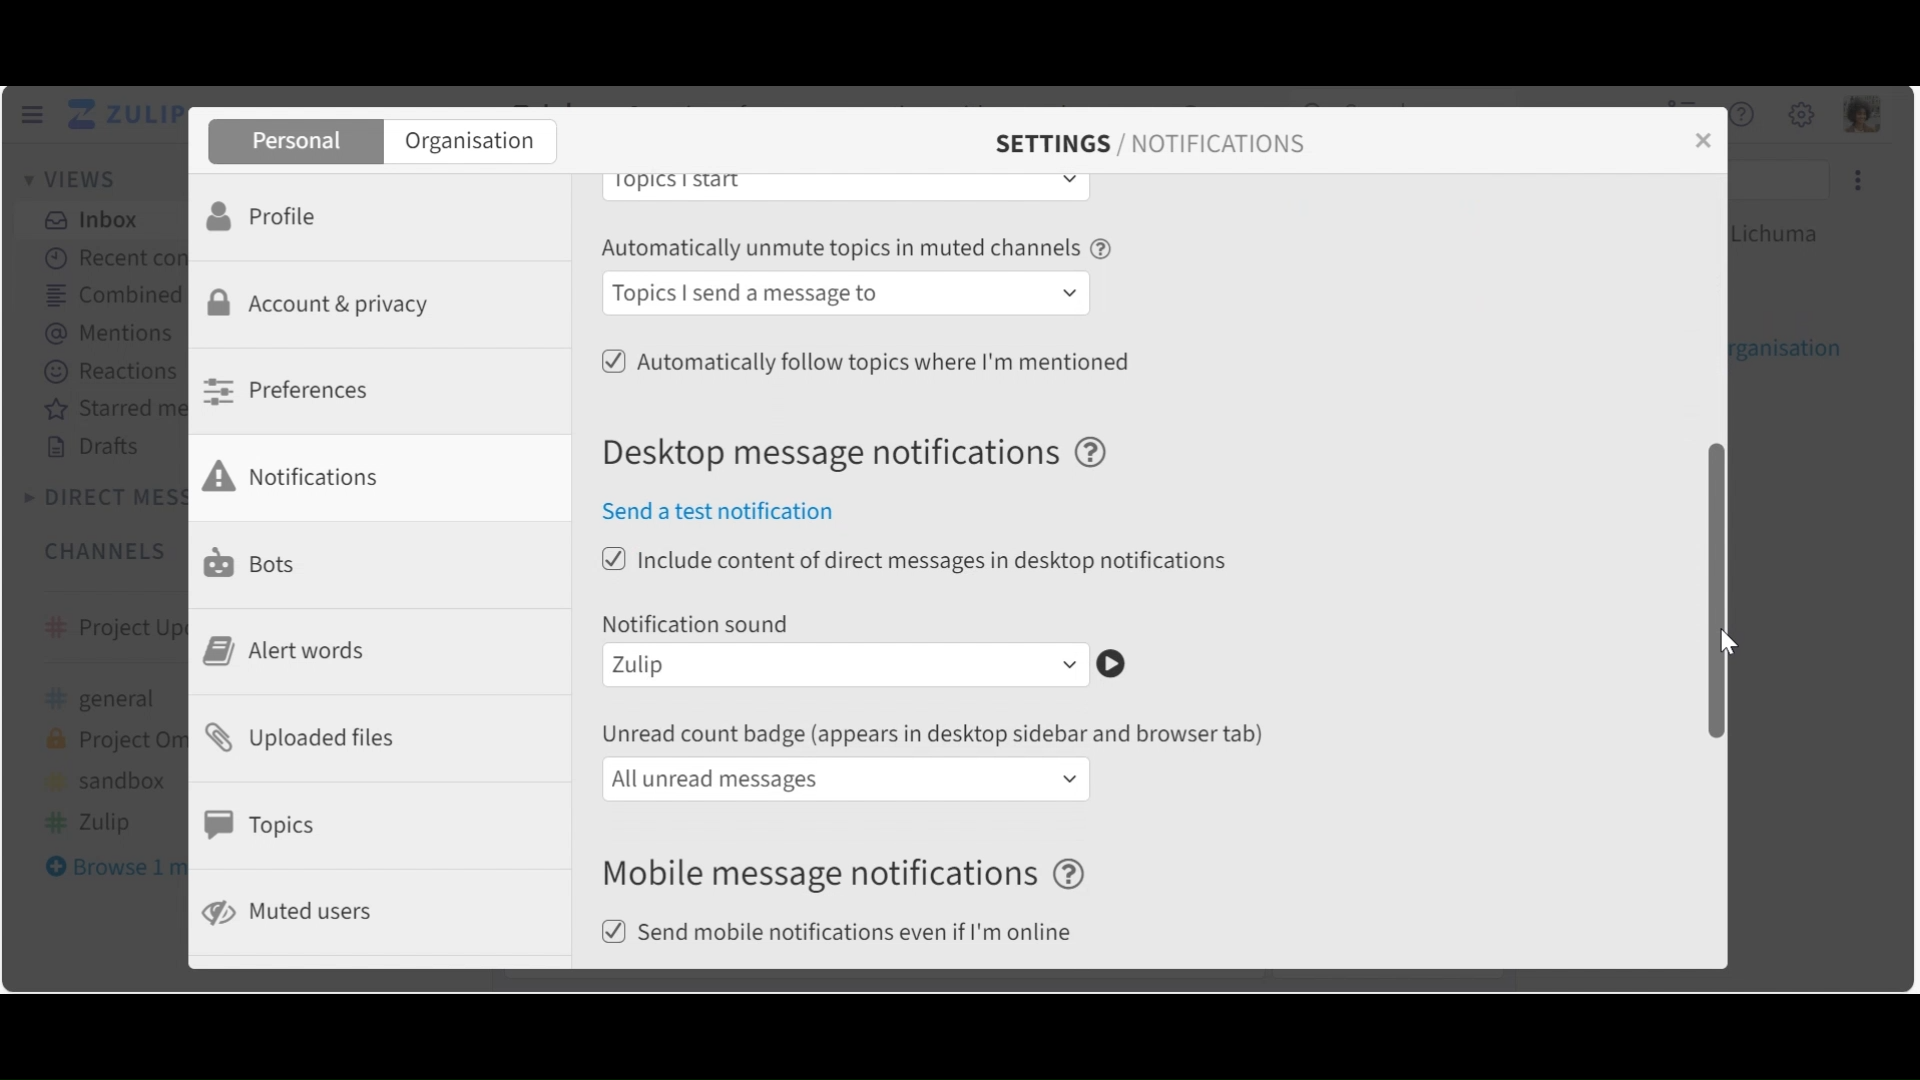 Image resolution: width=1920 pixels, height=1080 pixels. I want to click on vertical scroll bar, so click(1710, 589).